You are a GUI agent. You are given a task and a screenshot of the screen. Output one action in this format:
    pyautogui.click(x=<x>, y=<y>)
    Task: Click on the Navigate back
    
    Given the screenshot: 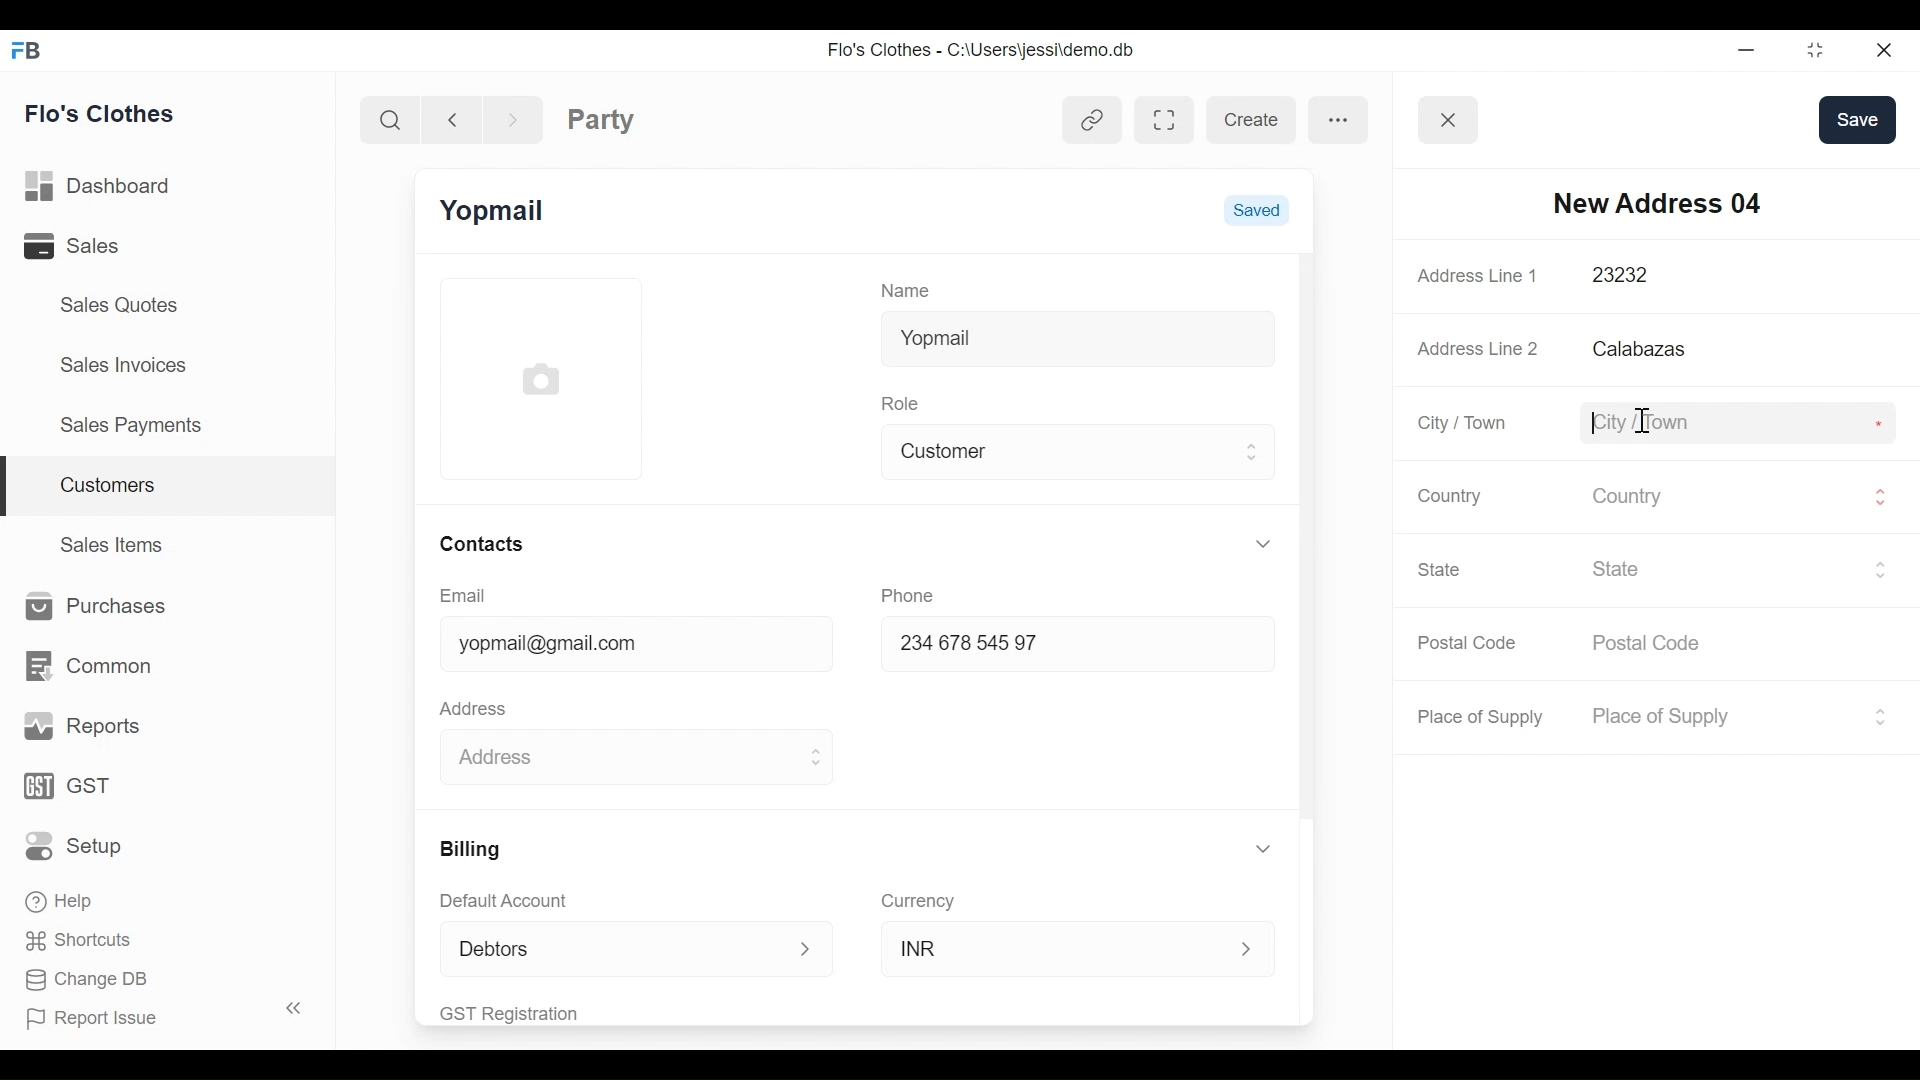 What is the action you would take?
    pyautogui.click(x=450, y=118)
    